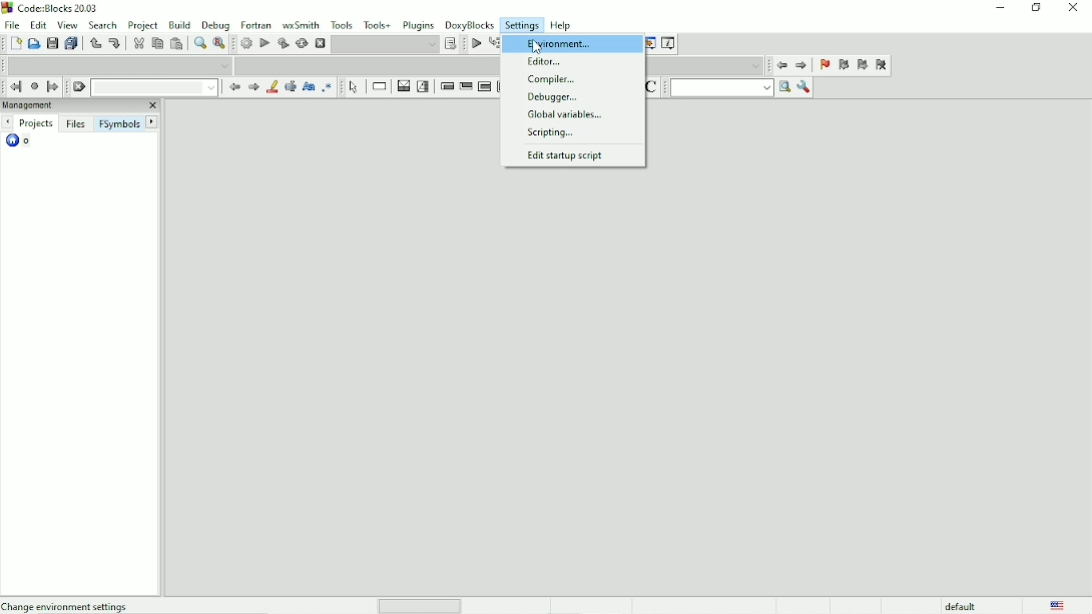 The height and width of the screenshot is (614, 1092). I want to click on Jump forward, so click(53, 87).